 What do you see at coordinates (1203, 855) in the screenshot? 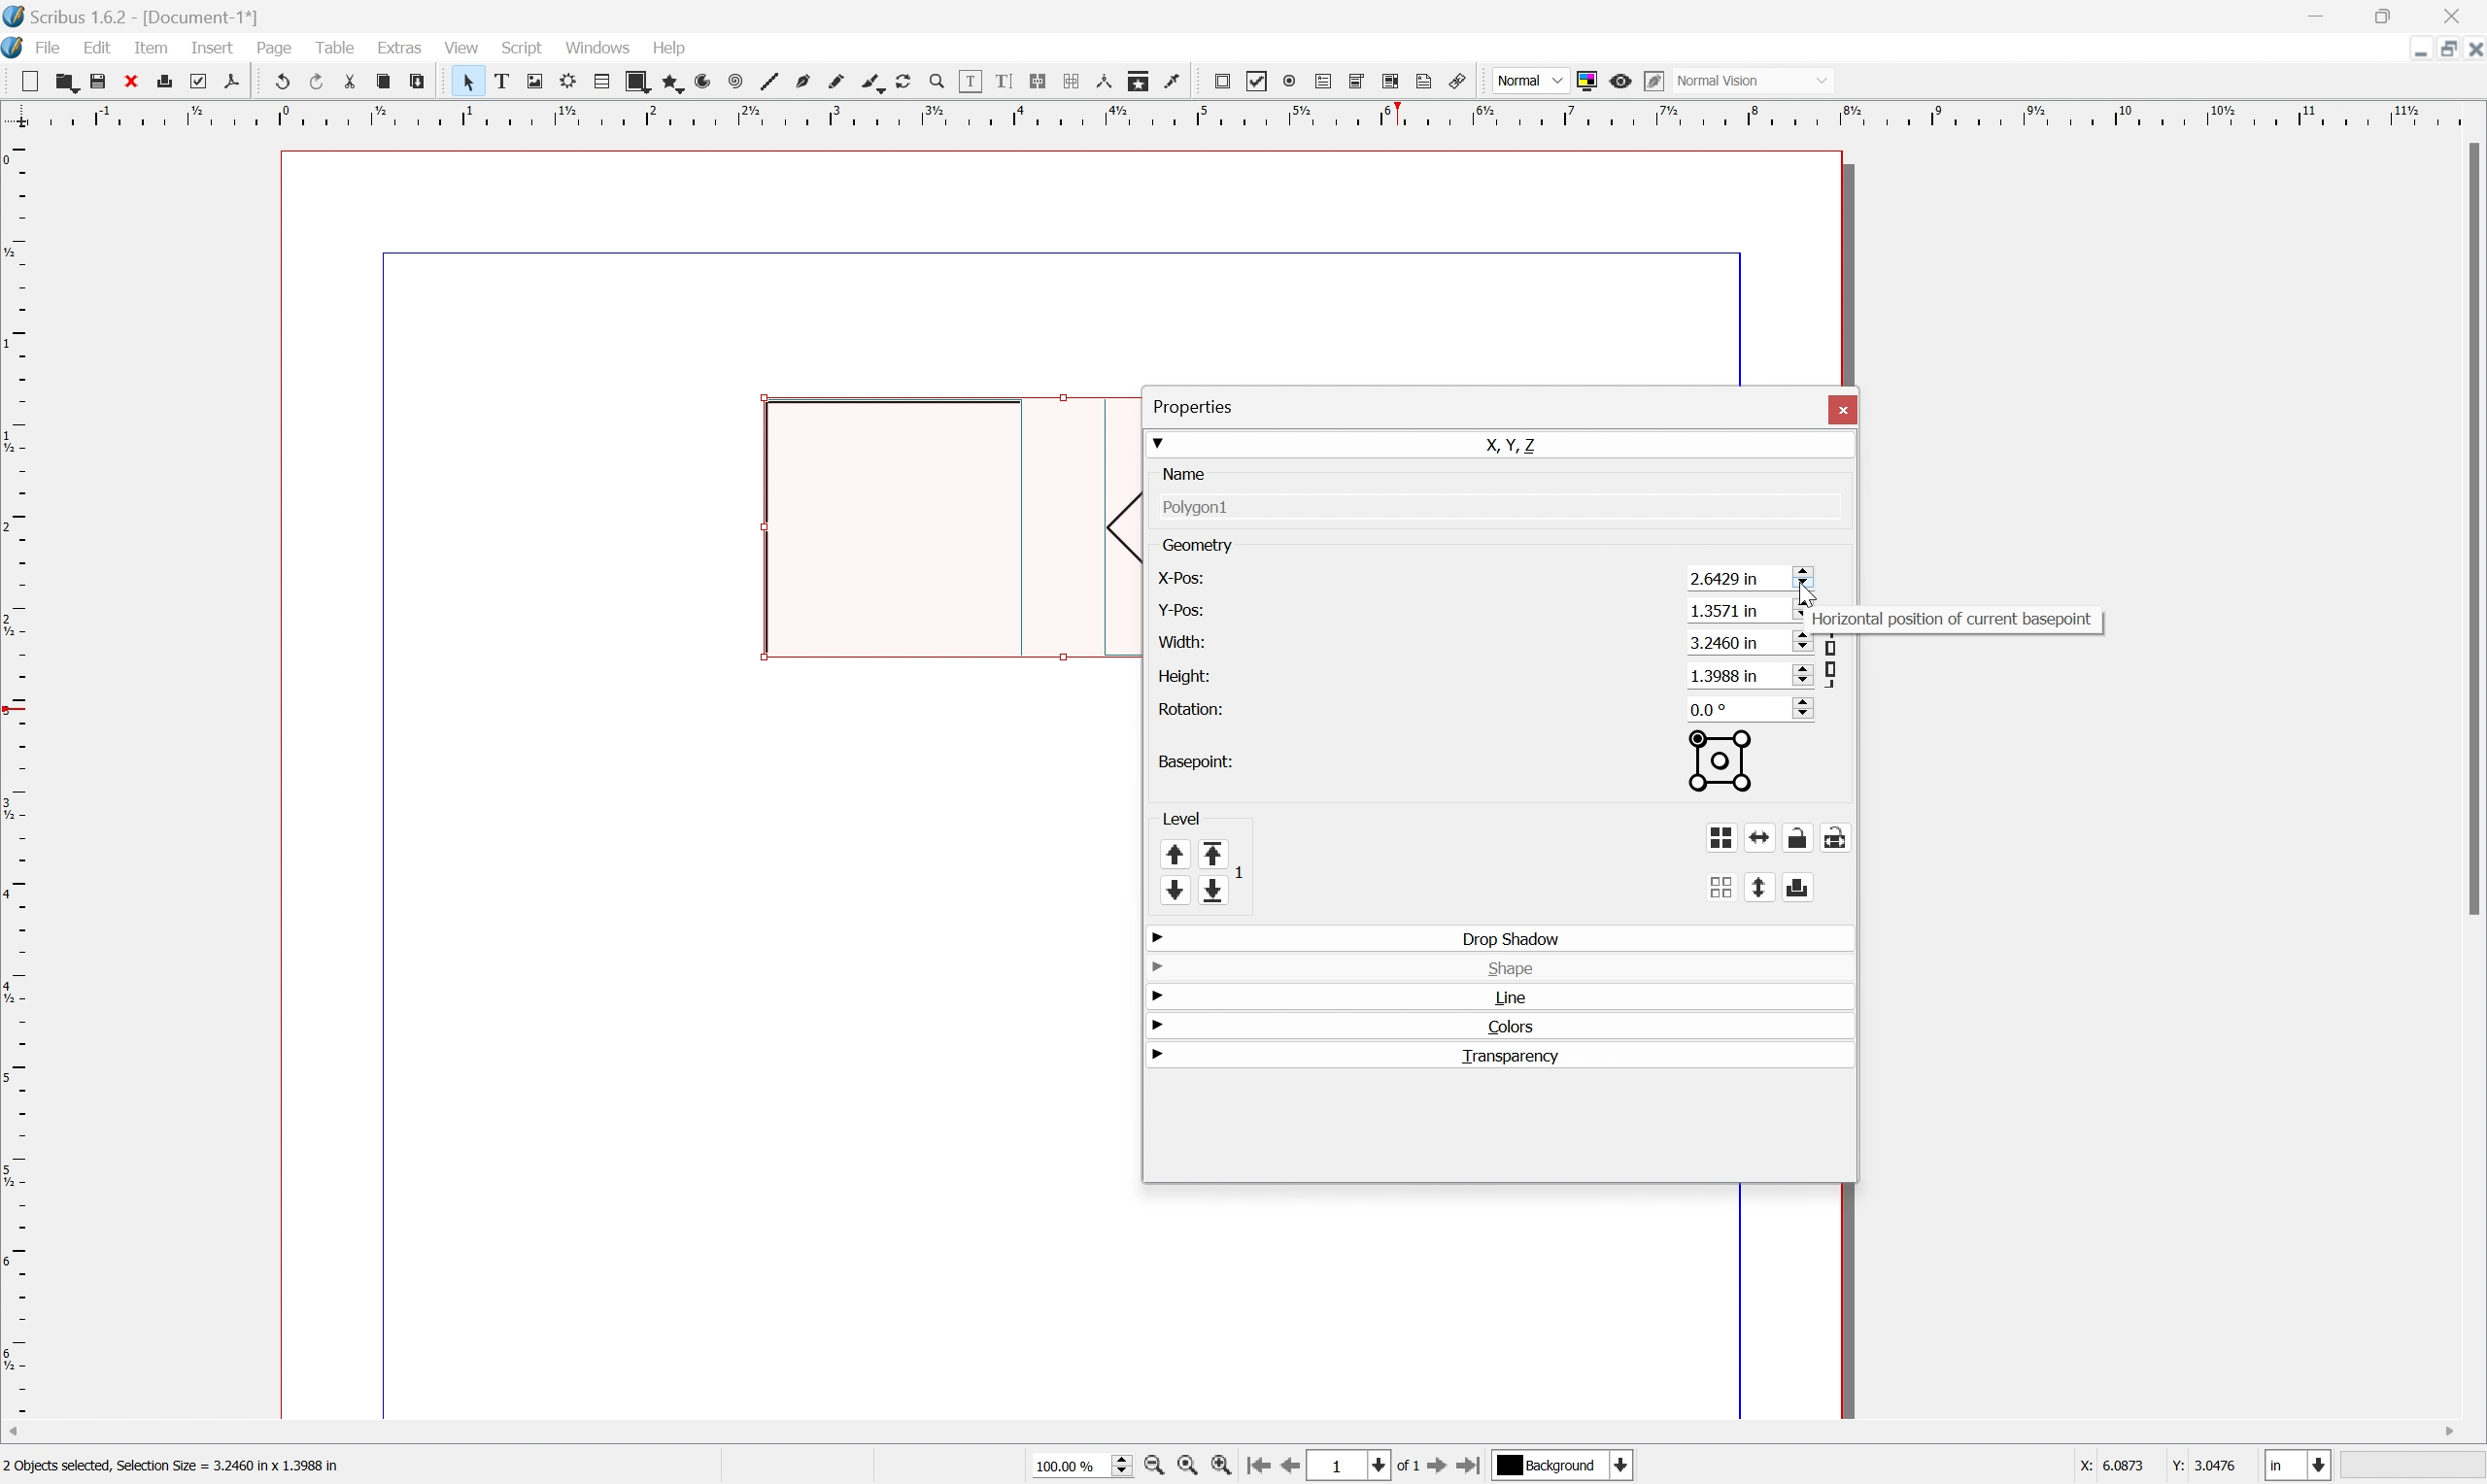
I see `Level` at bounding box center [1203, 855].